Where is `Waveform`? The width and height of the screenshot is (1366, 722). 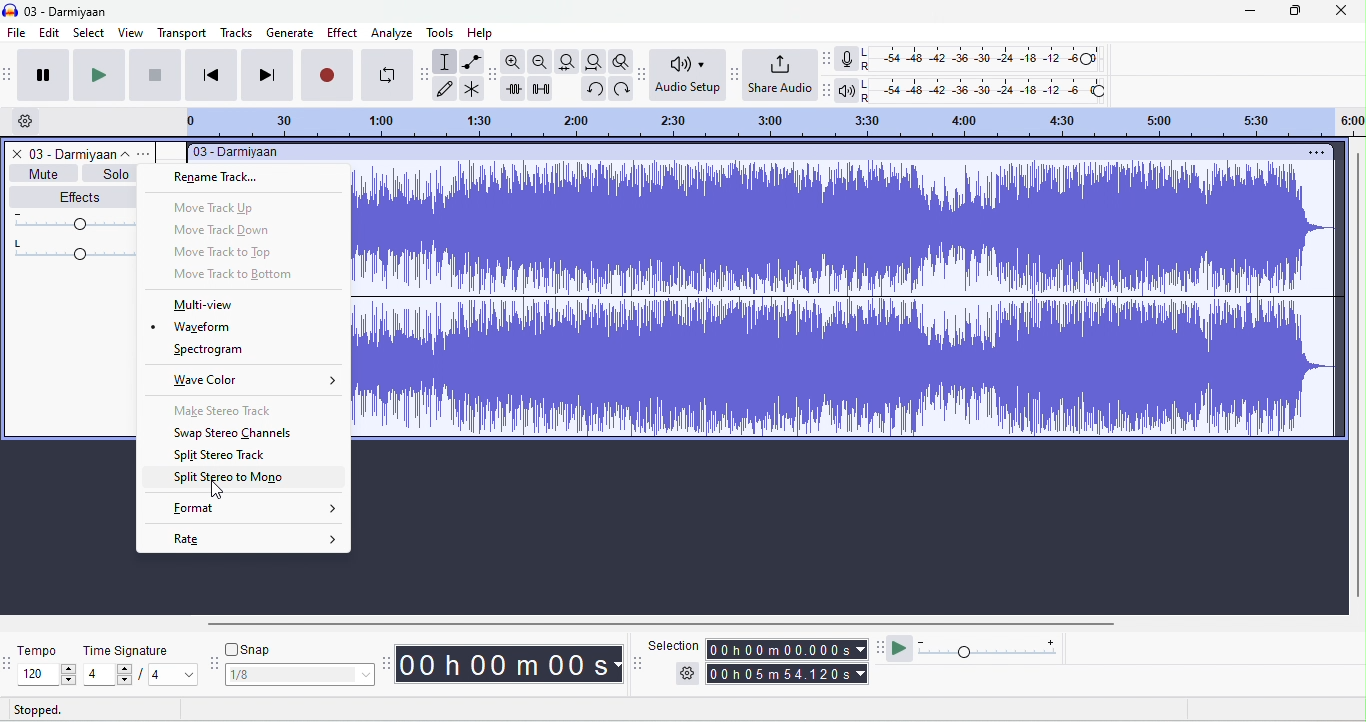 Waveform is located at coordinates (845, 299).